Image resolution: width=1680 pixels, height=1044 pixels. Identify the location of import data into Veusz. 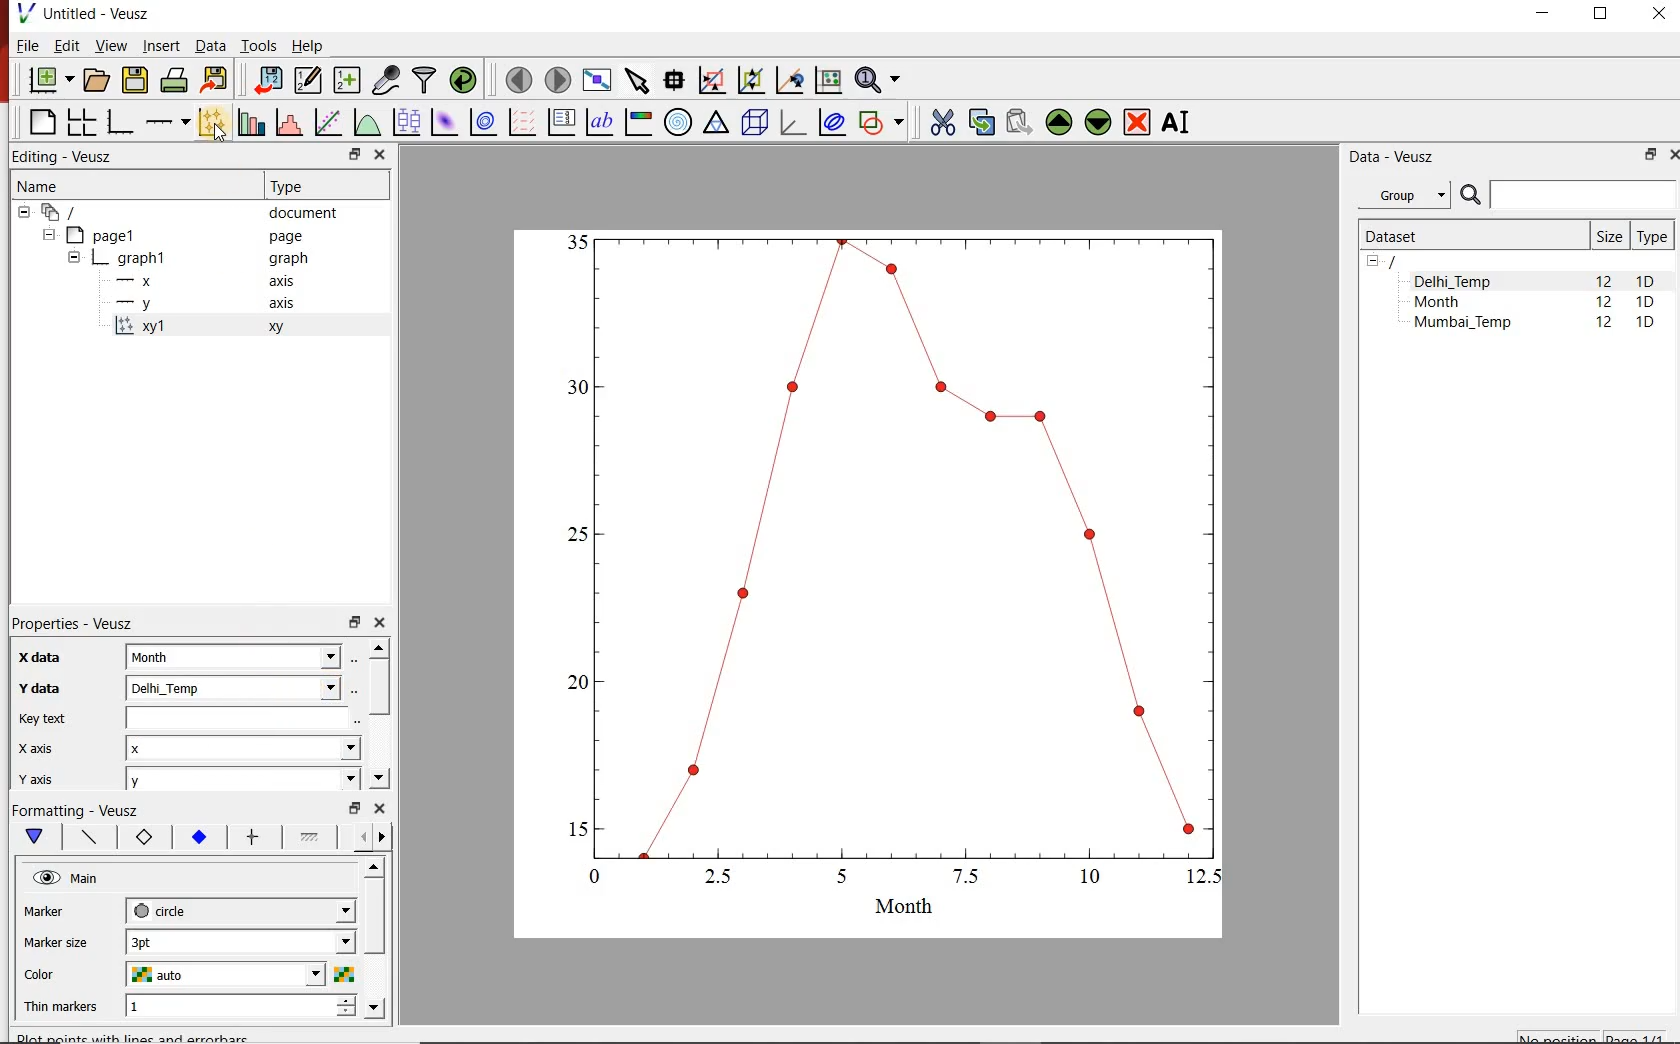
(266, 81).